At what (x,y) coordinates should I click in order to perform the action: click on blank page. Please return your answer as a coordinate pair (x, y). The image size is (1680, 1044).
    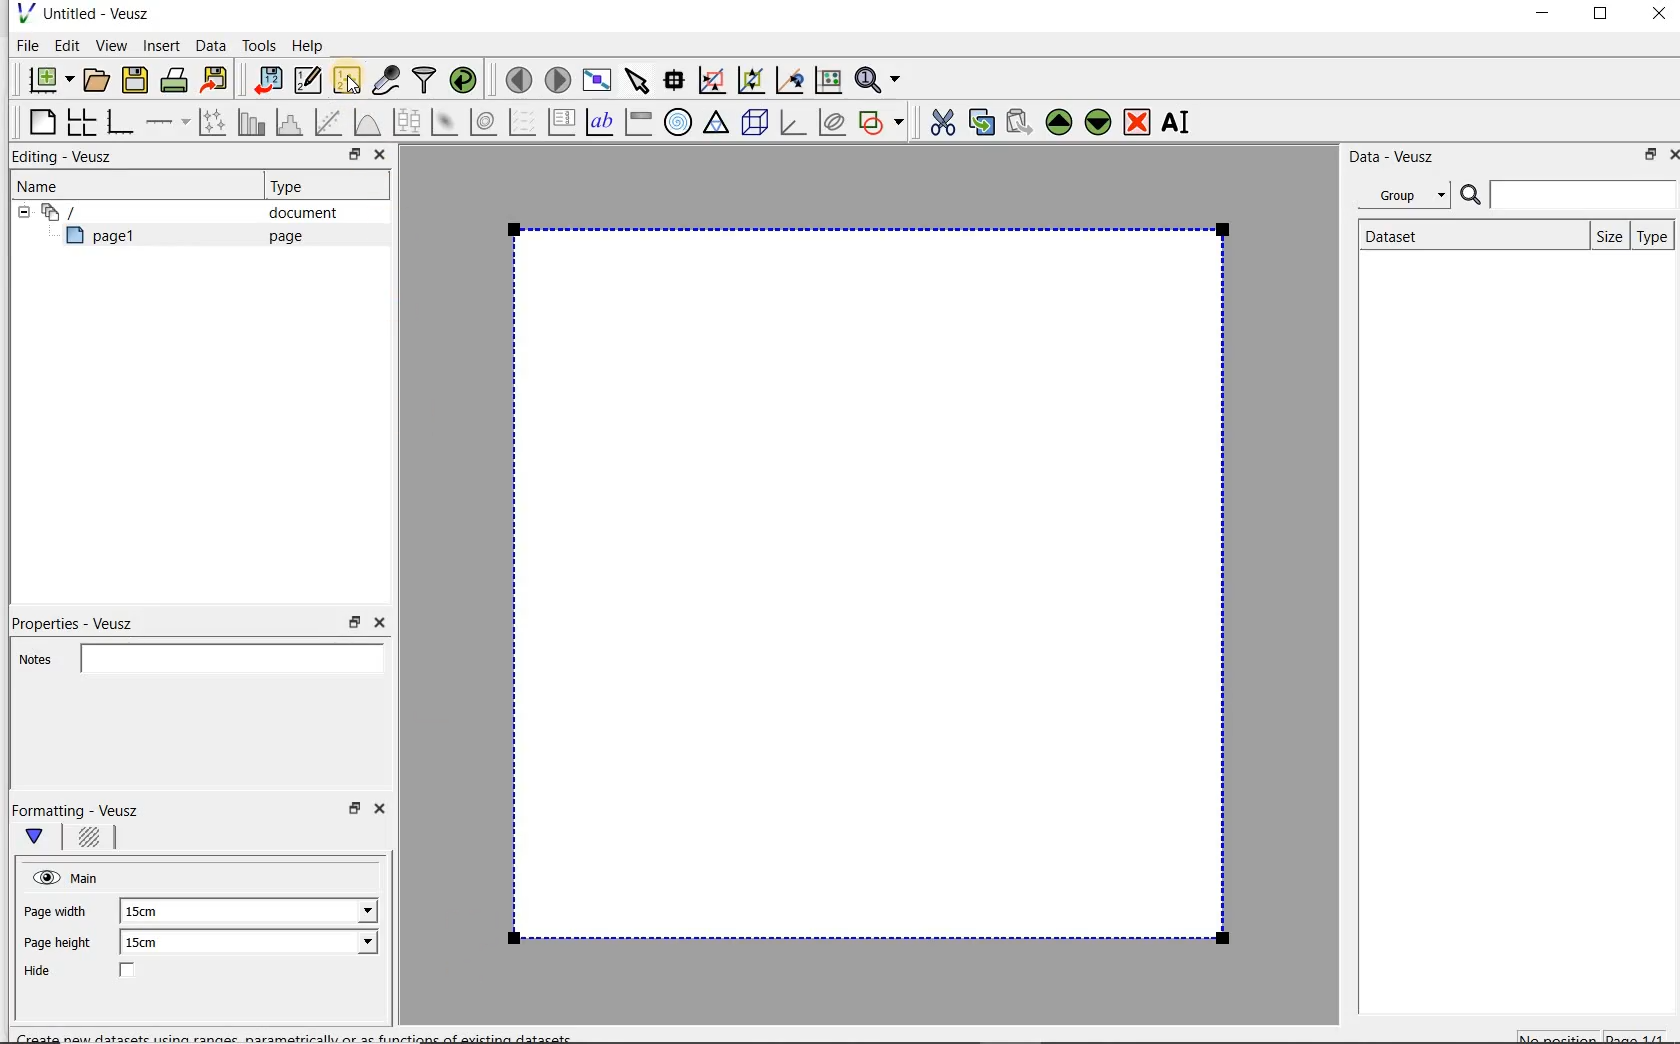
    Looking at the image, I should click on (39, 119).